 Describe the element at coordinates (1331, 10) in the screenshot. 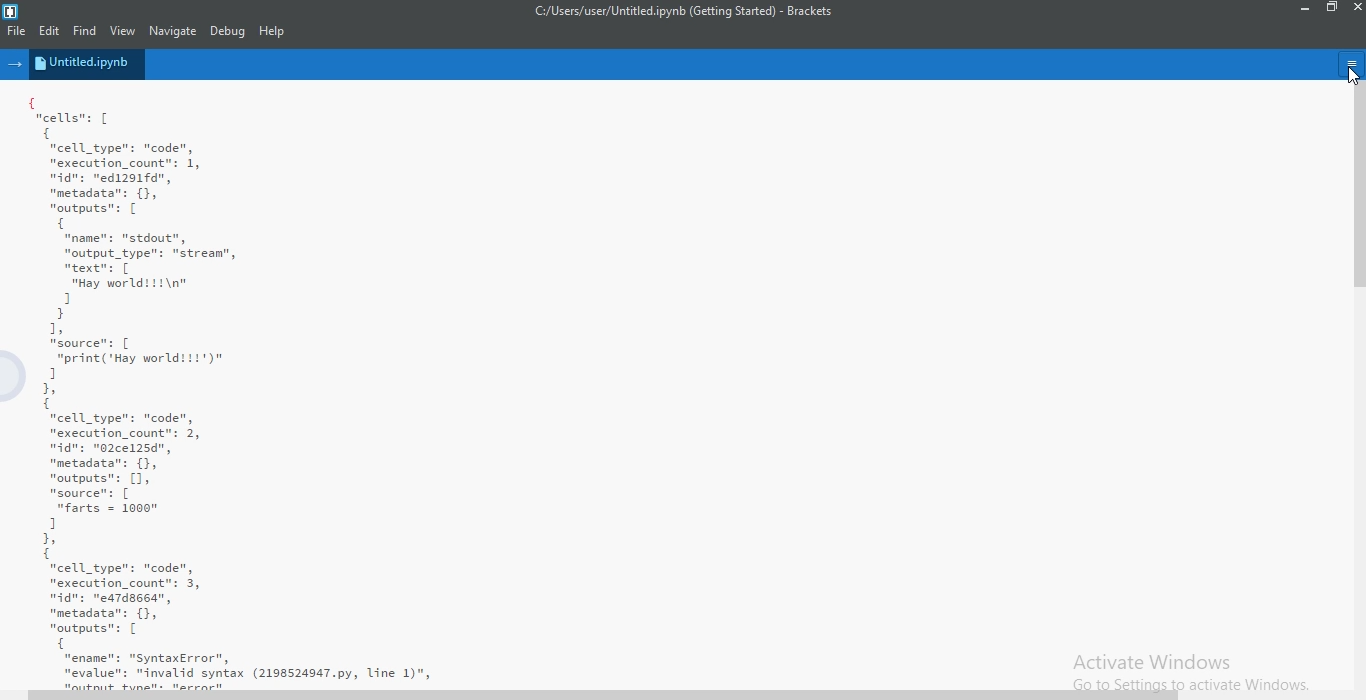

I see `restore` at that location.